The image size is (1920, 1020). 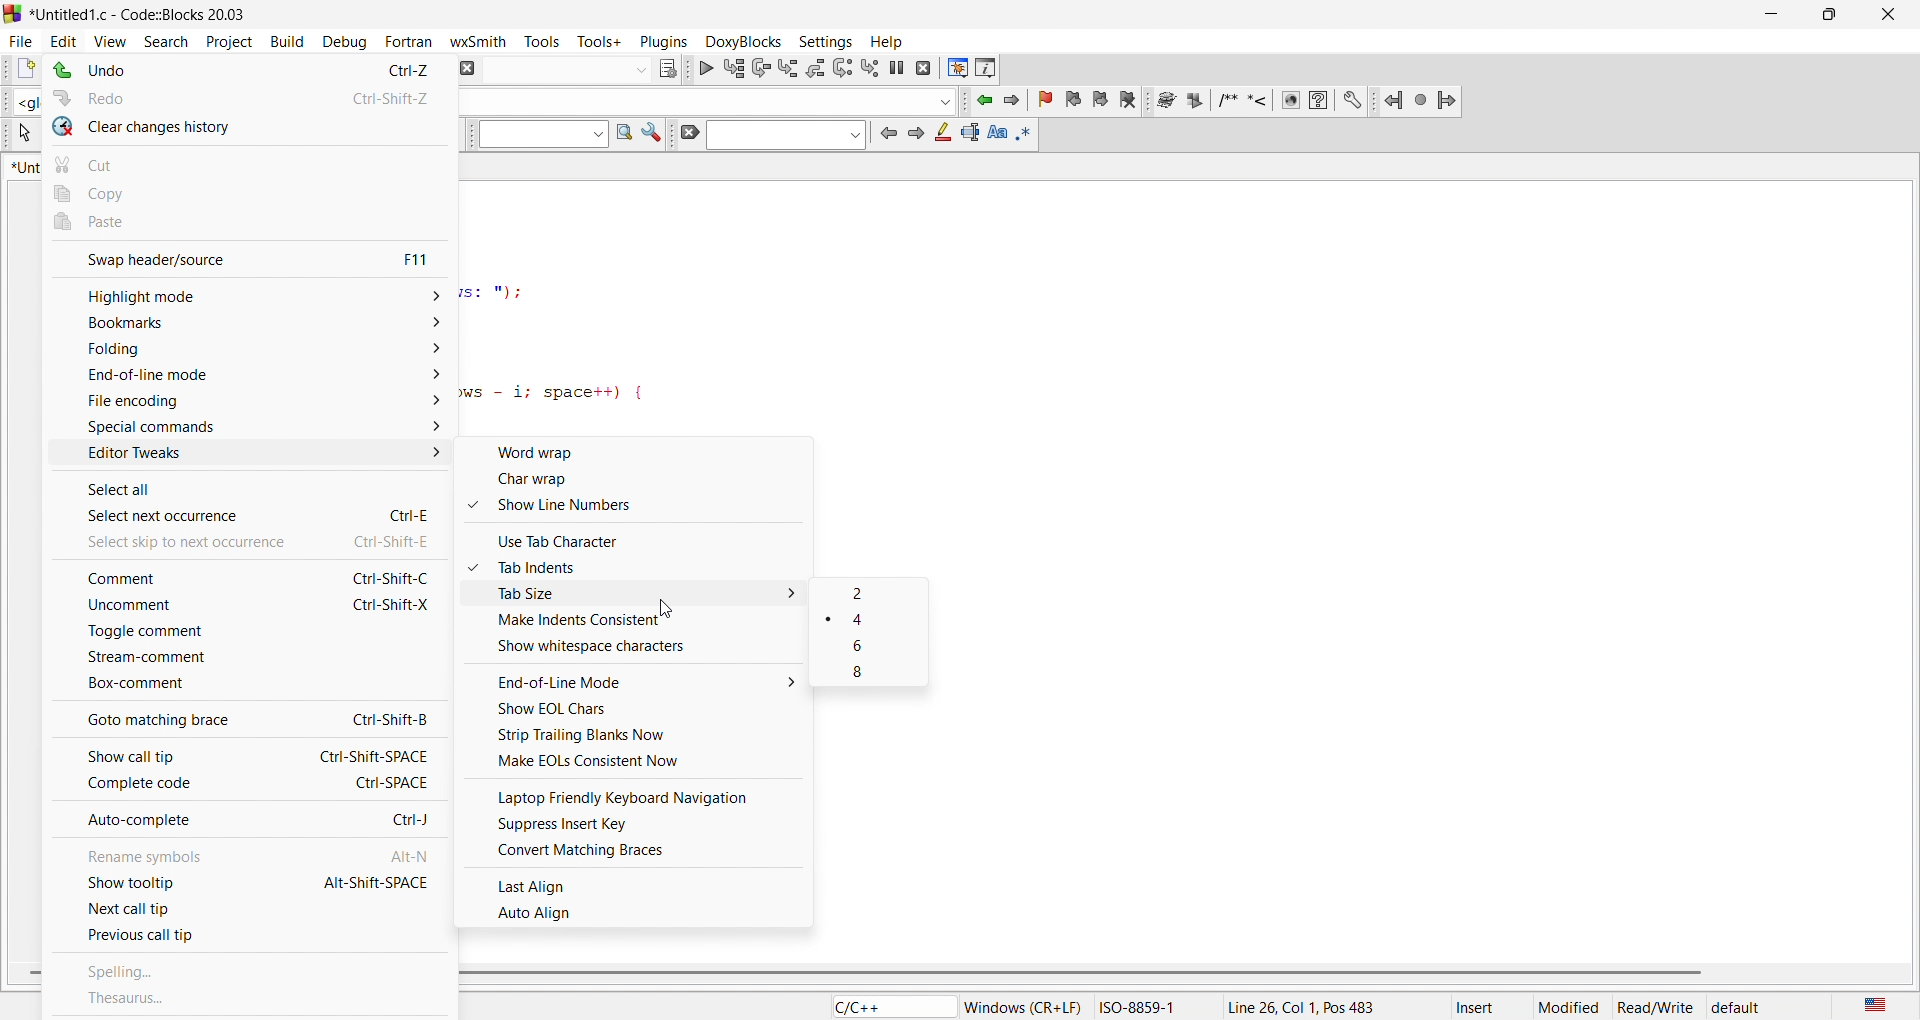 I want to click on editor tweaks, so click(x=246, y=459).